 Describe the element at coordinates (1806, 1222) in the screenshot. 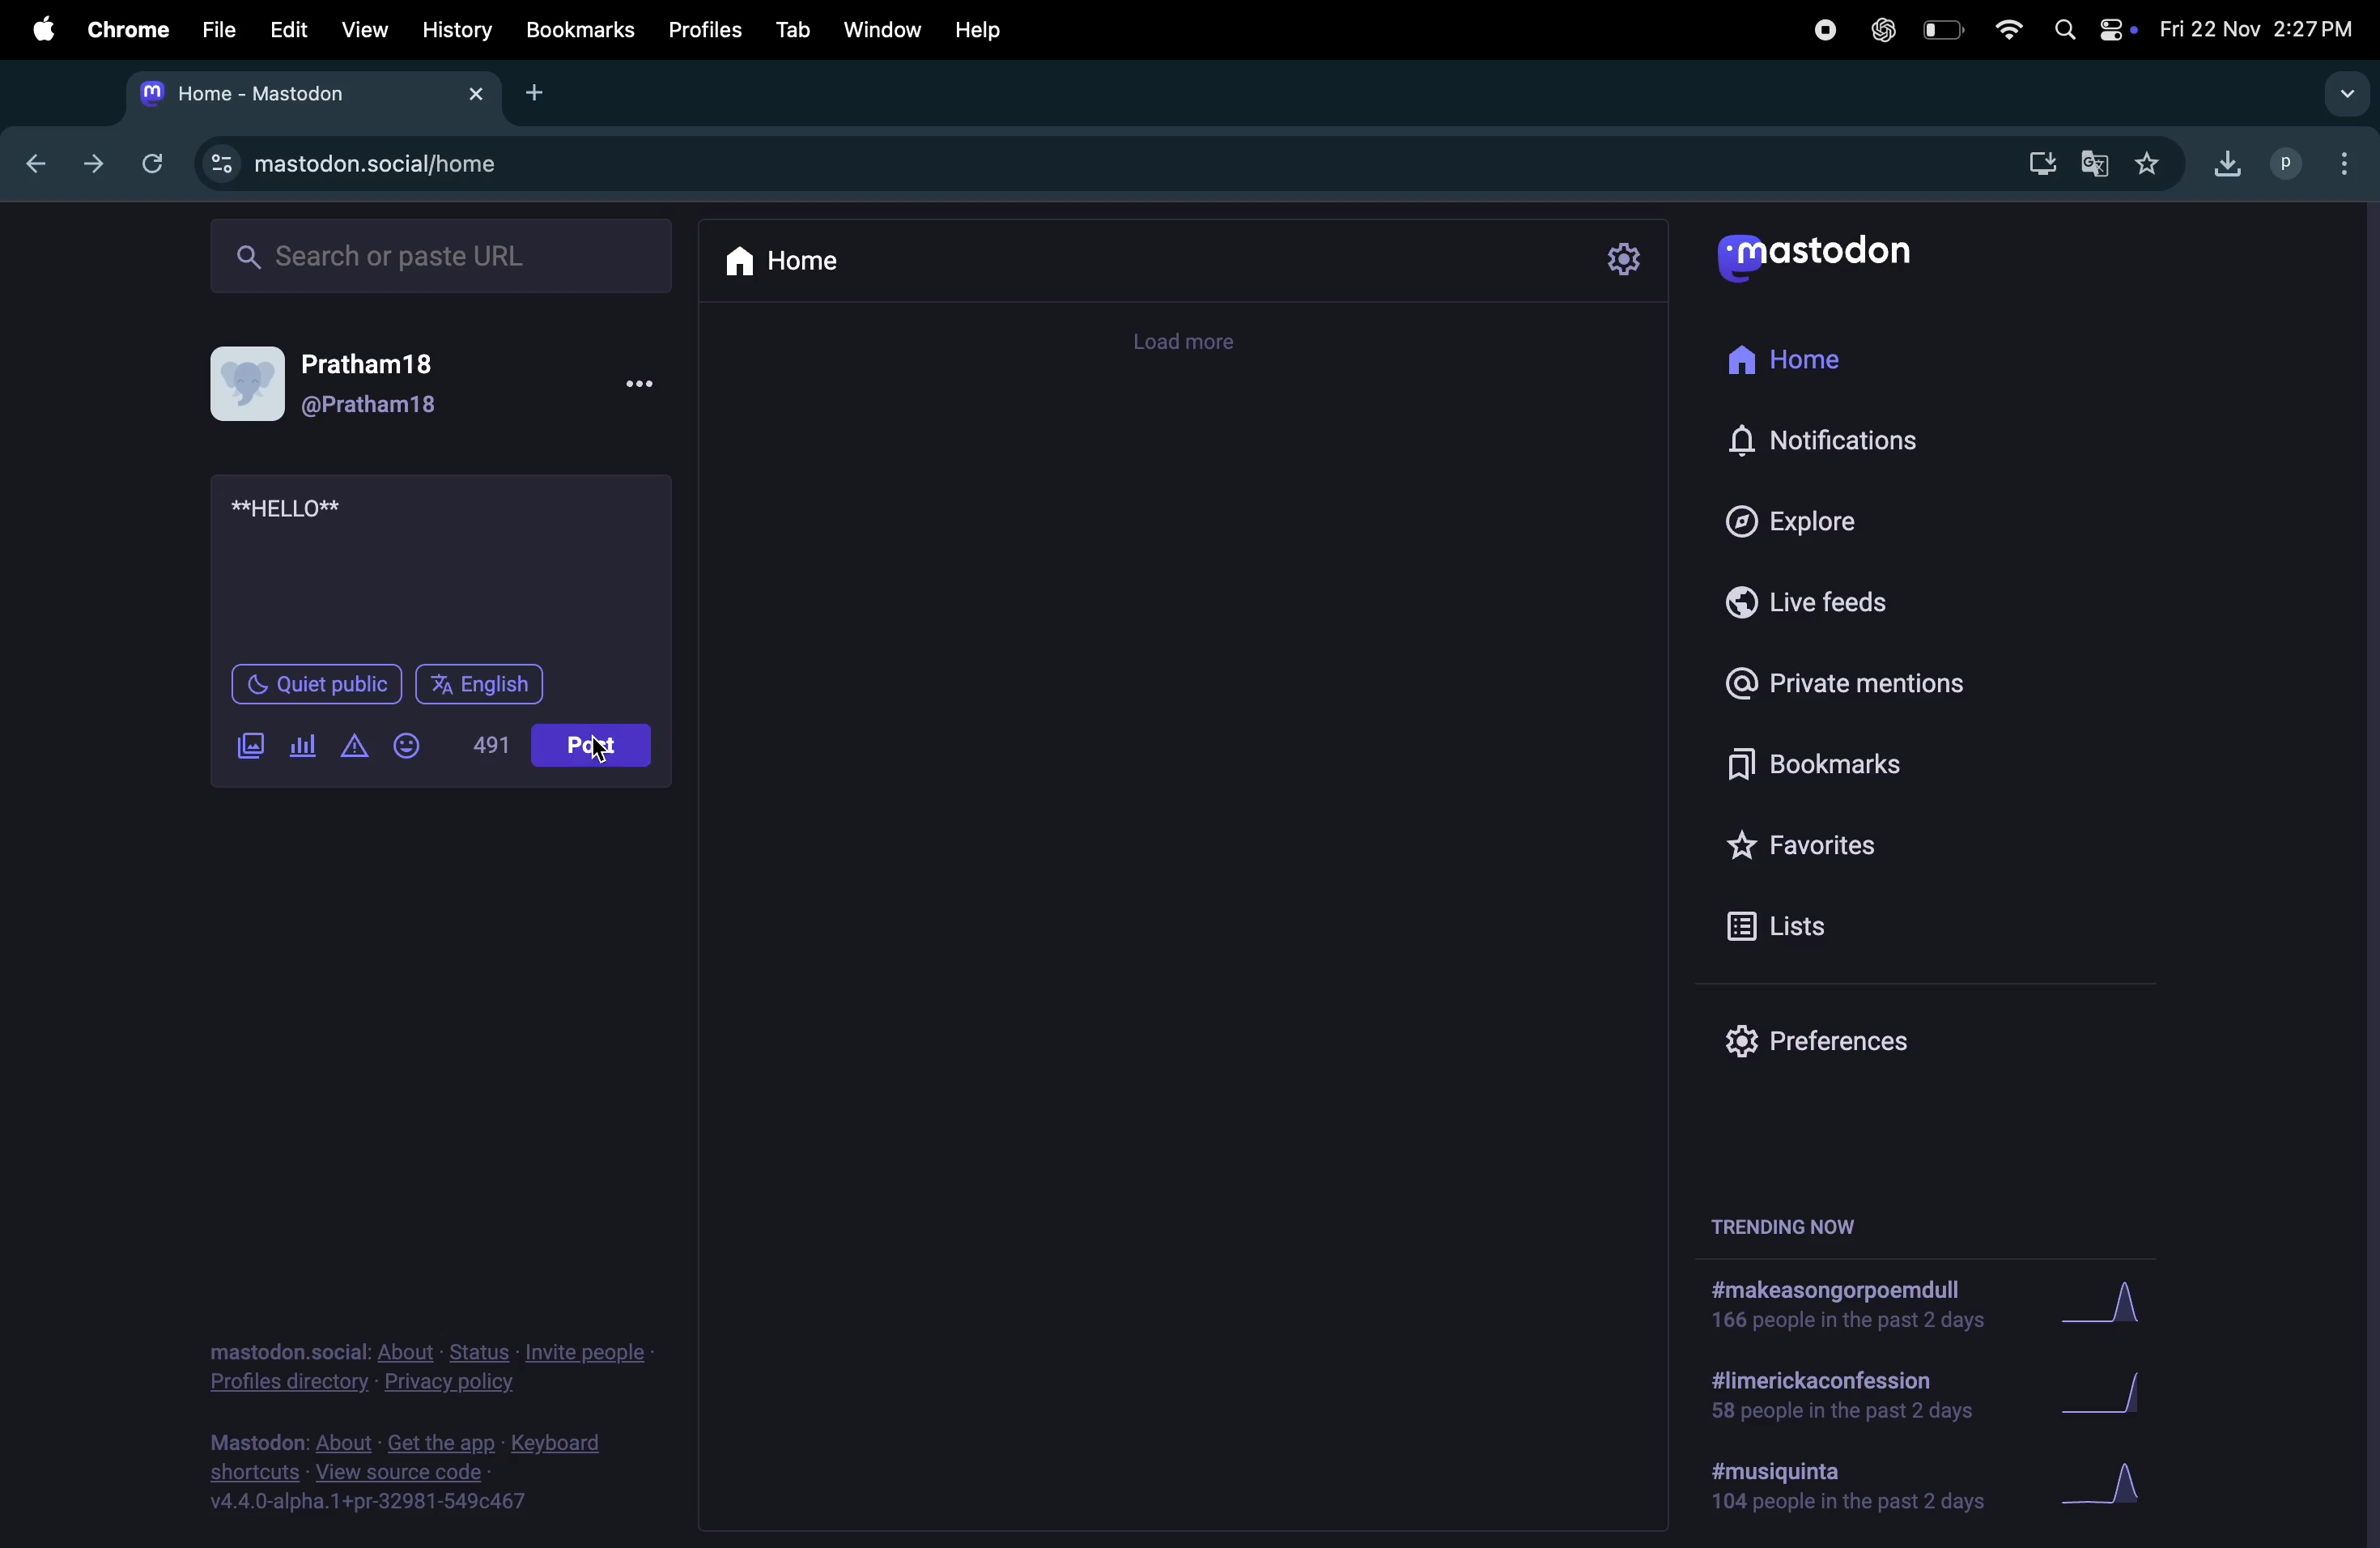

I see `trending now` at that location.